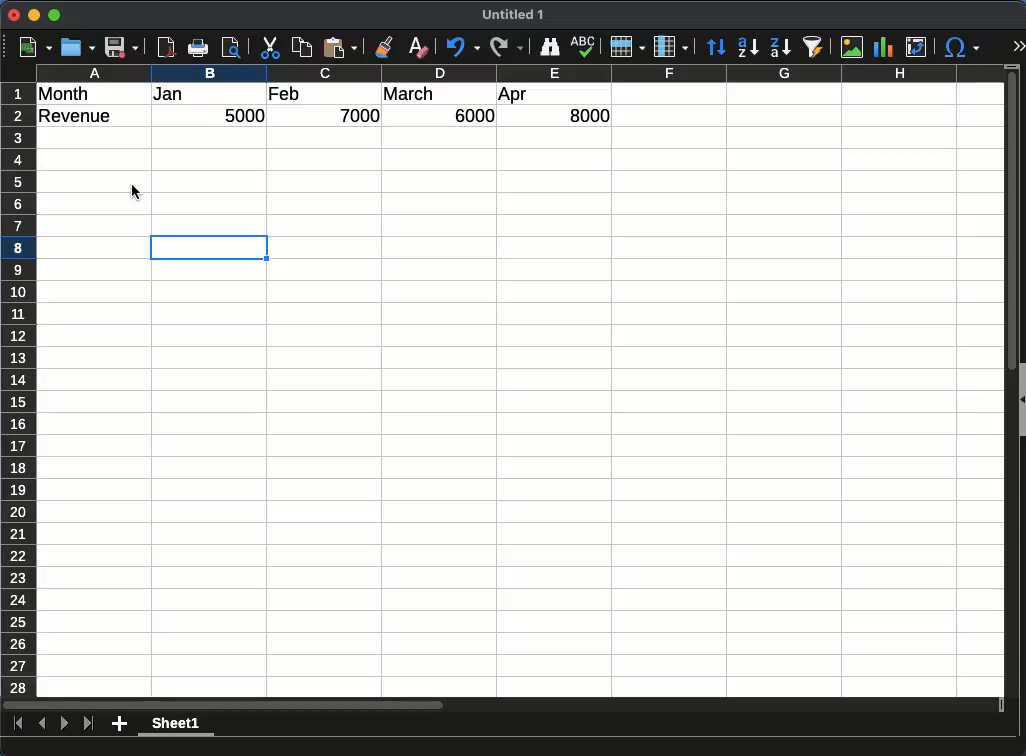 Image resolution: width=1026 pixels, height=756 pixels. I want to click on pdf preview, so click(165, 47).